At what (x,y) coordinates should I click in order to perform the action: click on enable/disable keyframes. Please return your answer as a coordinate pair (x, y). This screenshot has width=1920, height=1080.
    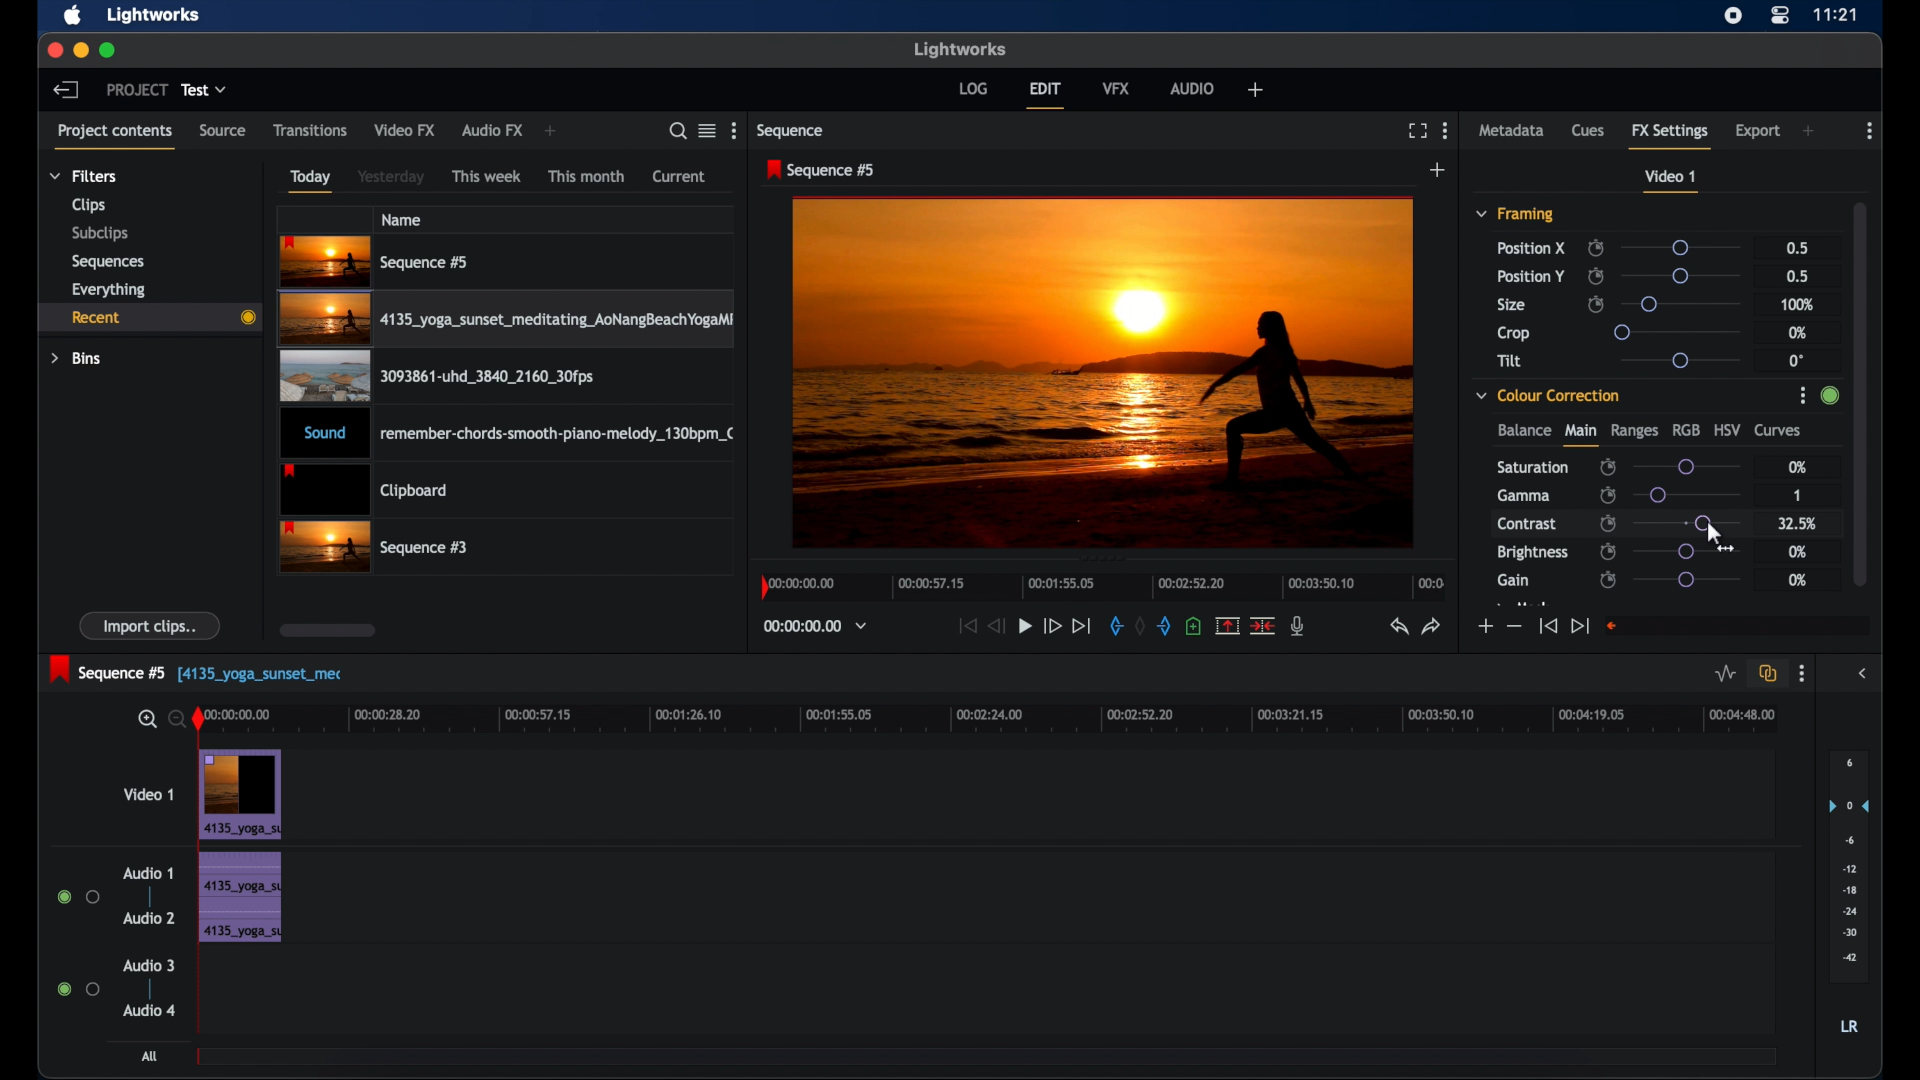
    Looking at the image, I should click on (1608, 551).